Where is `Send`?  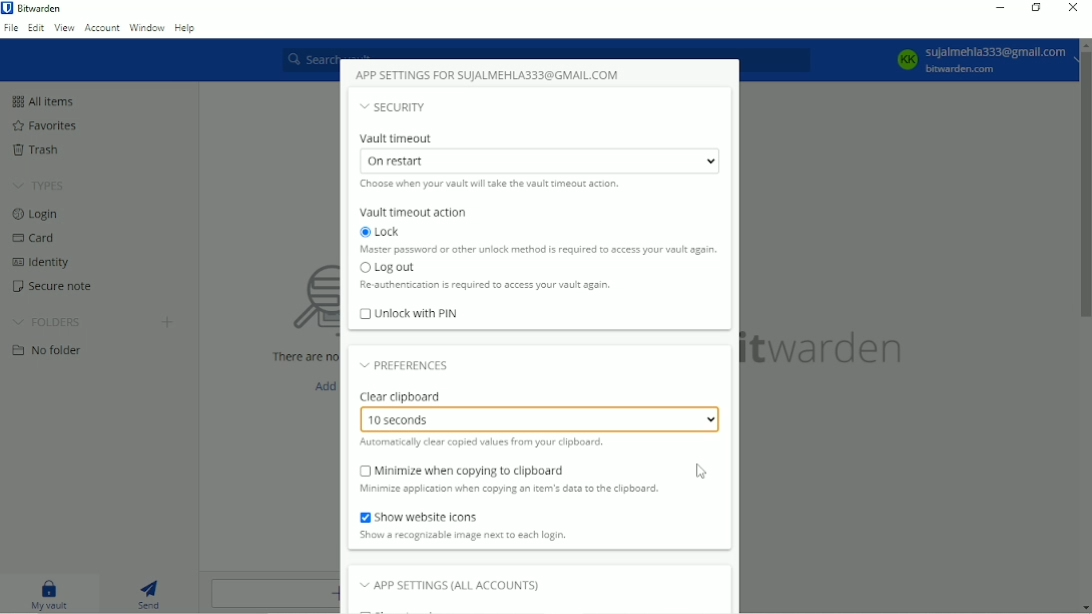
Send is located at coordinates (152, 592).